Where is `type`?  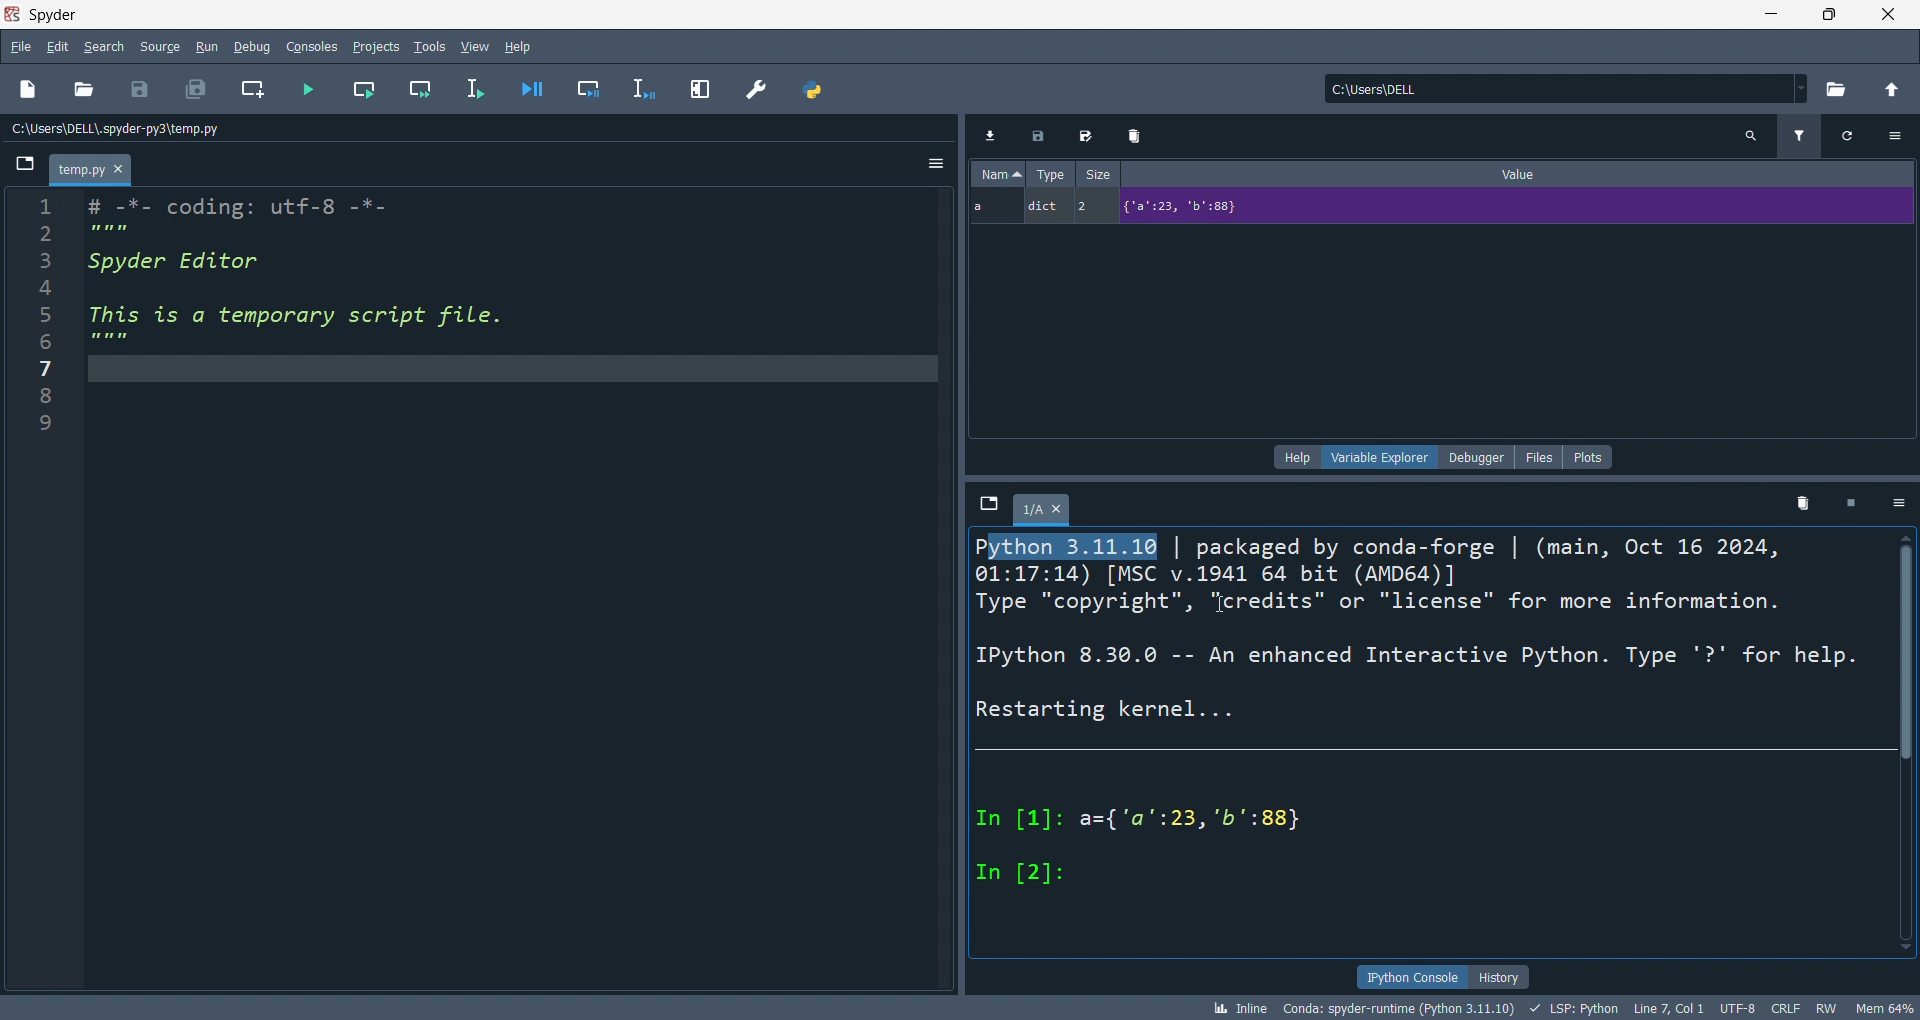
type is located at coordinates (1049, 173).